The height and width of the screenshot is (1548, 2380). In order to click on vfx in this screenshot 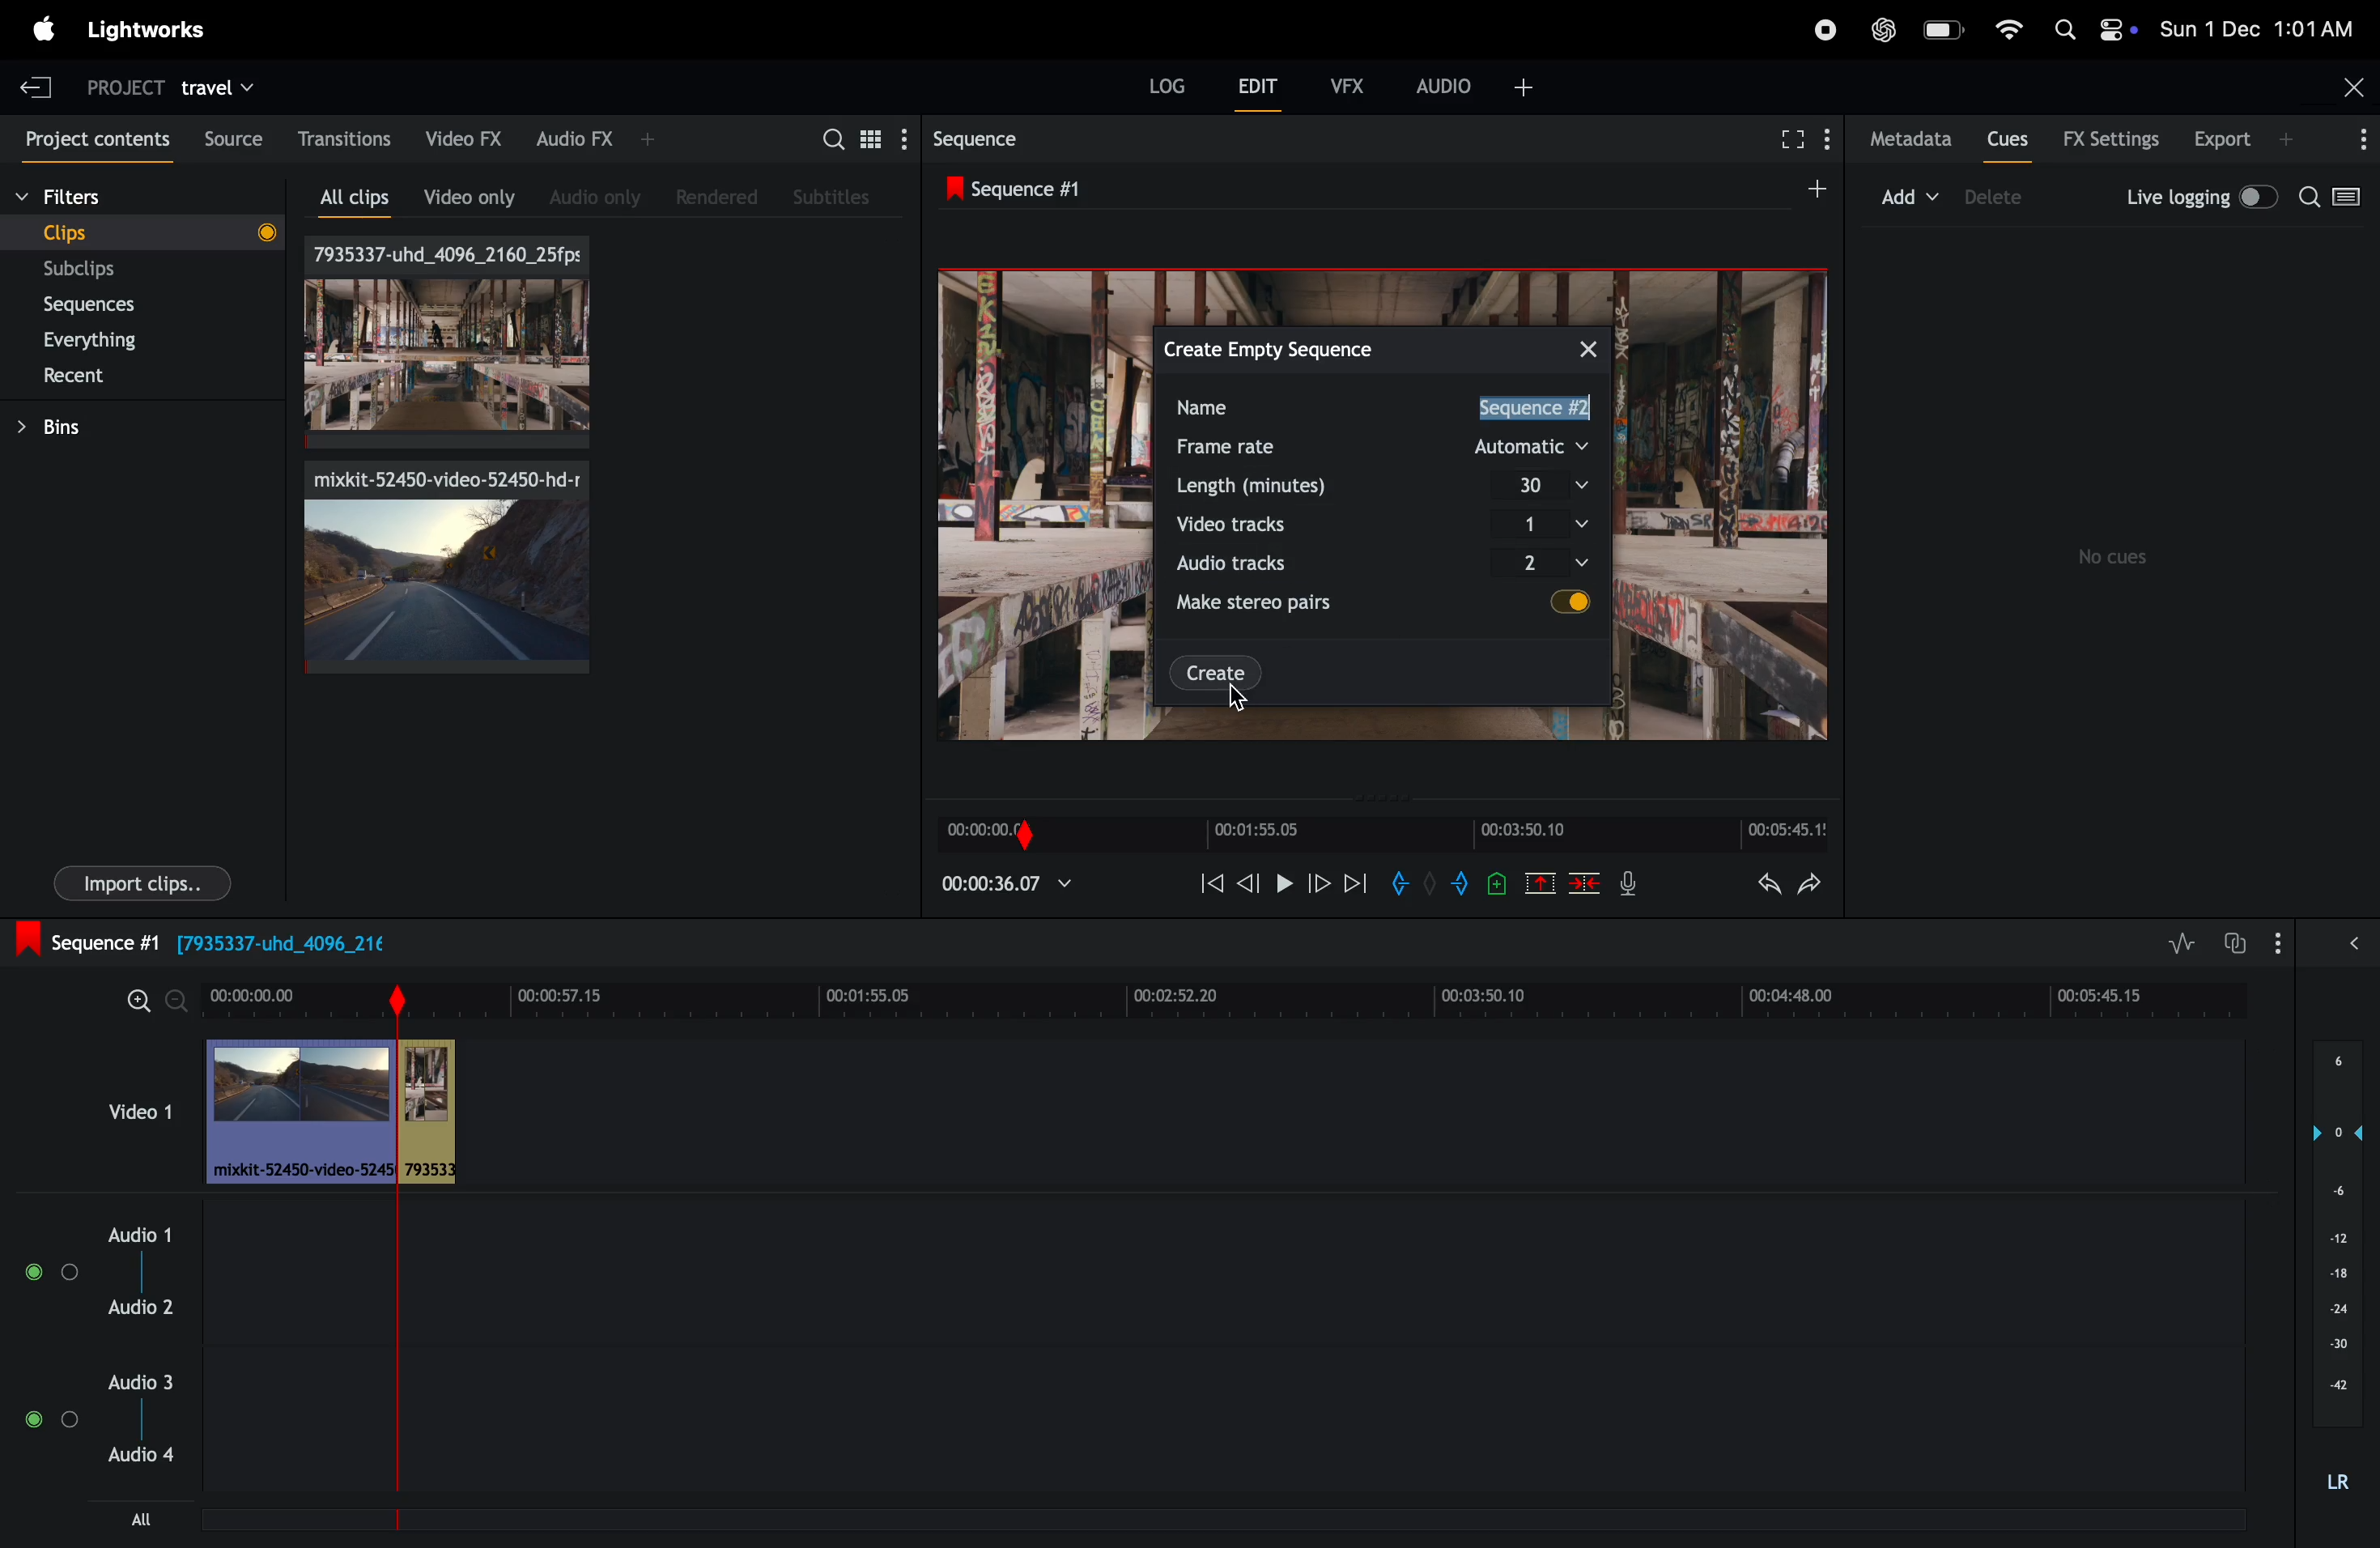, I will do `click(1341, 83)`.